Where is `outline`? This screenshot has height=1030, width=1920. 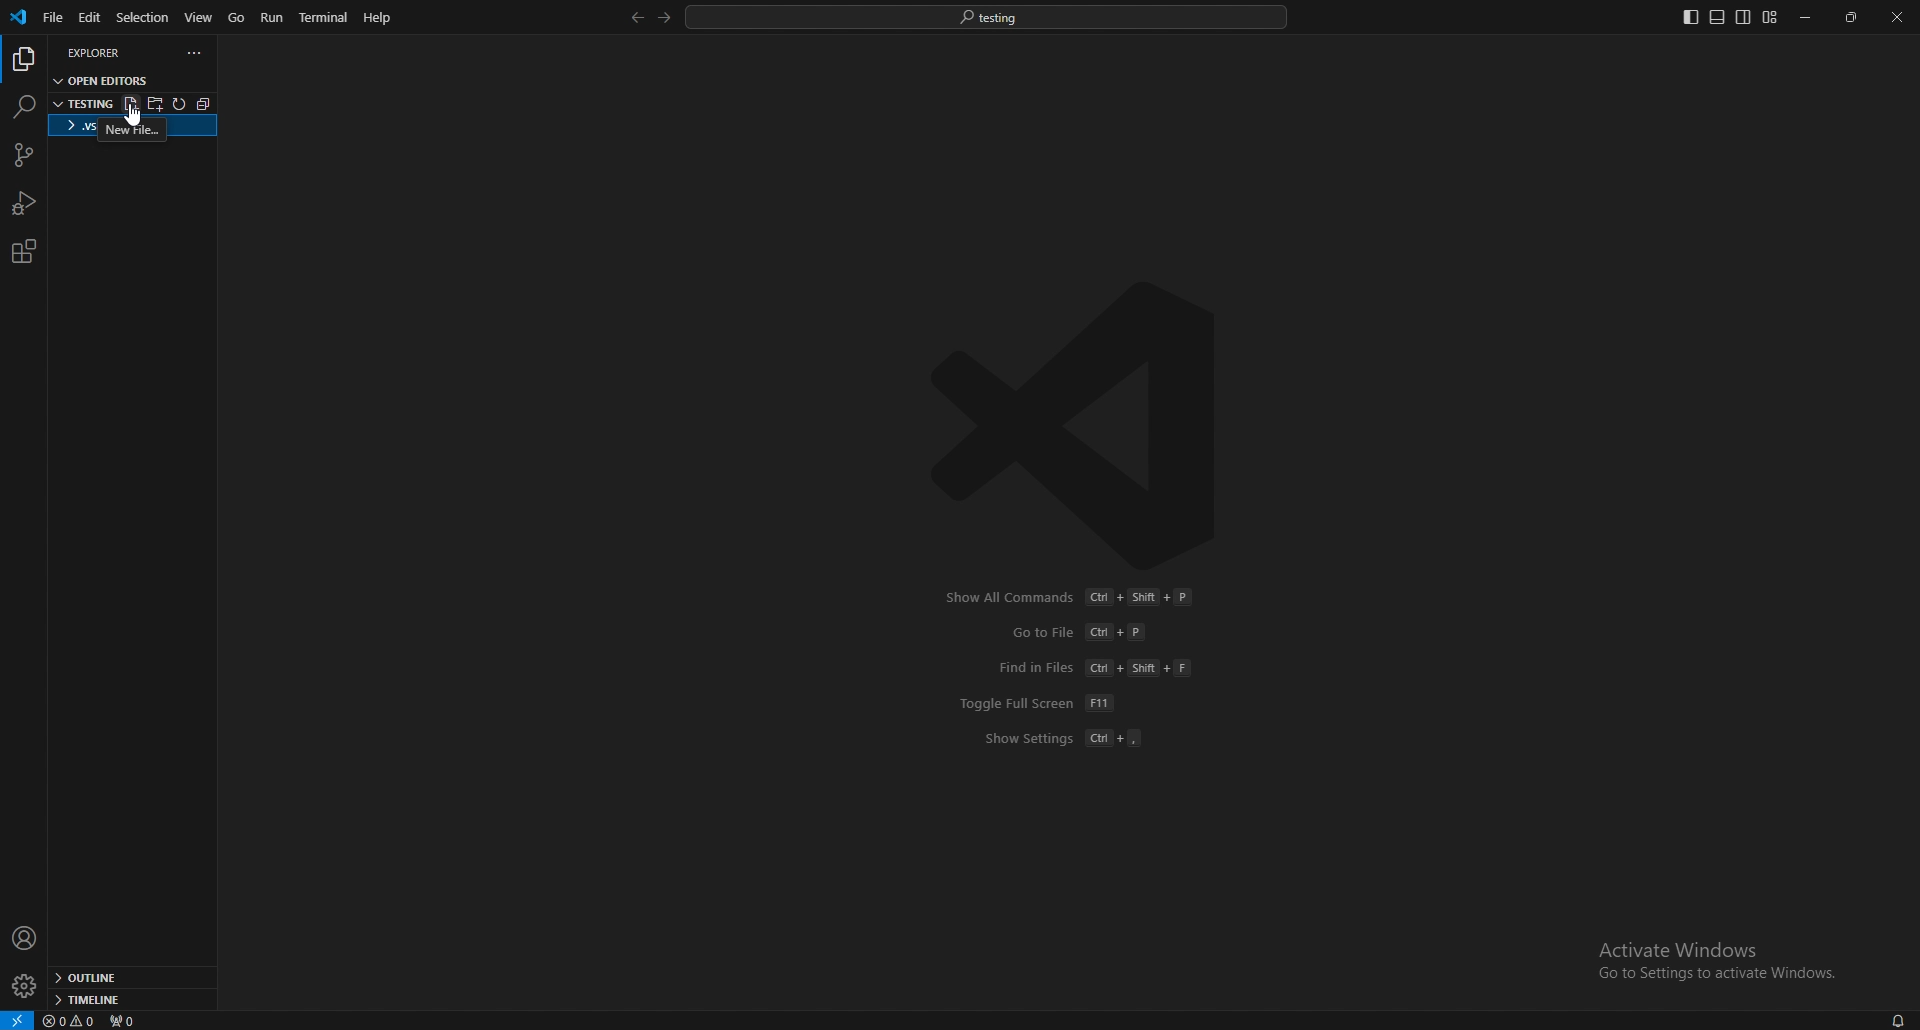
outline is located at coordinates (129, 979).